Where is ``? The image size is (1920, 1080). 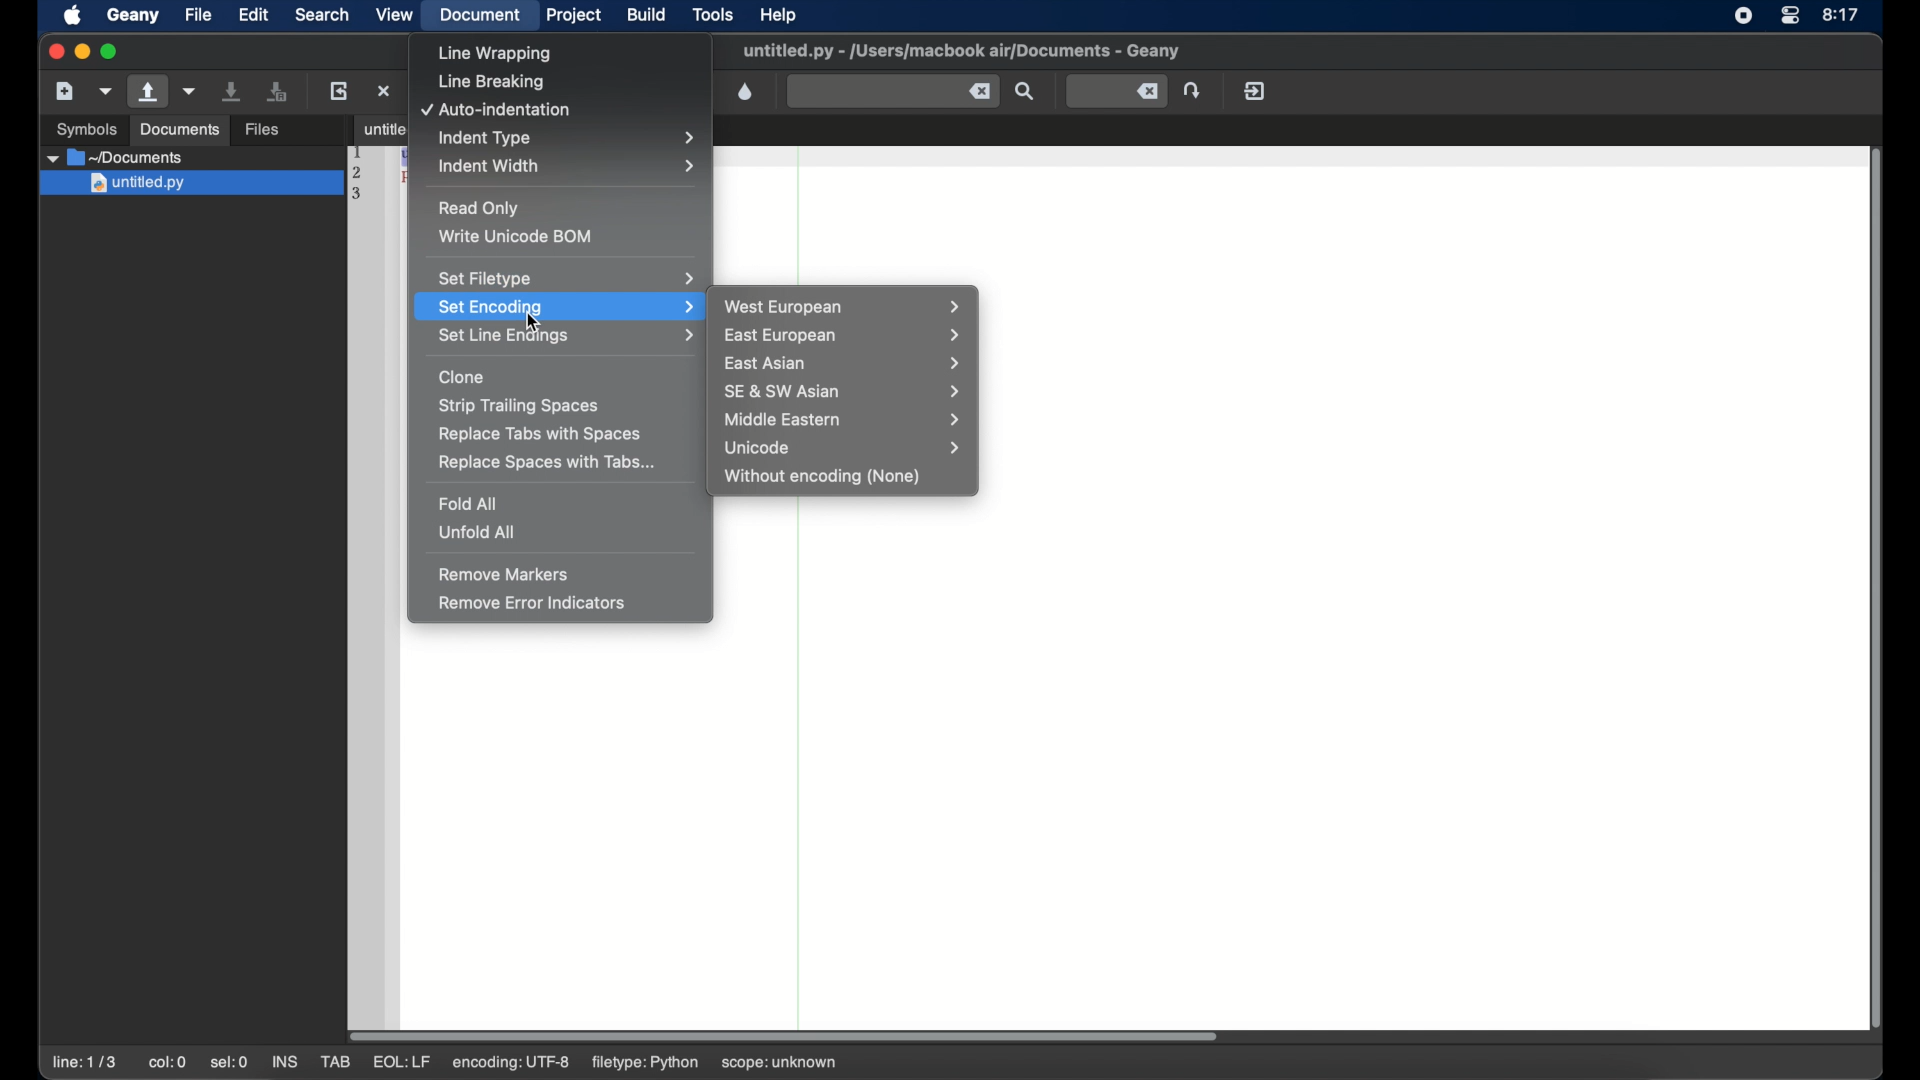  is located at coordinates (189, 185).